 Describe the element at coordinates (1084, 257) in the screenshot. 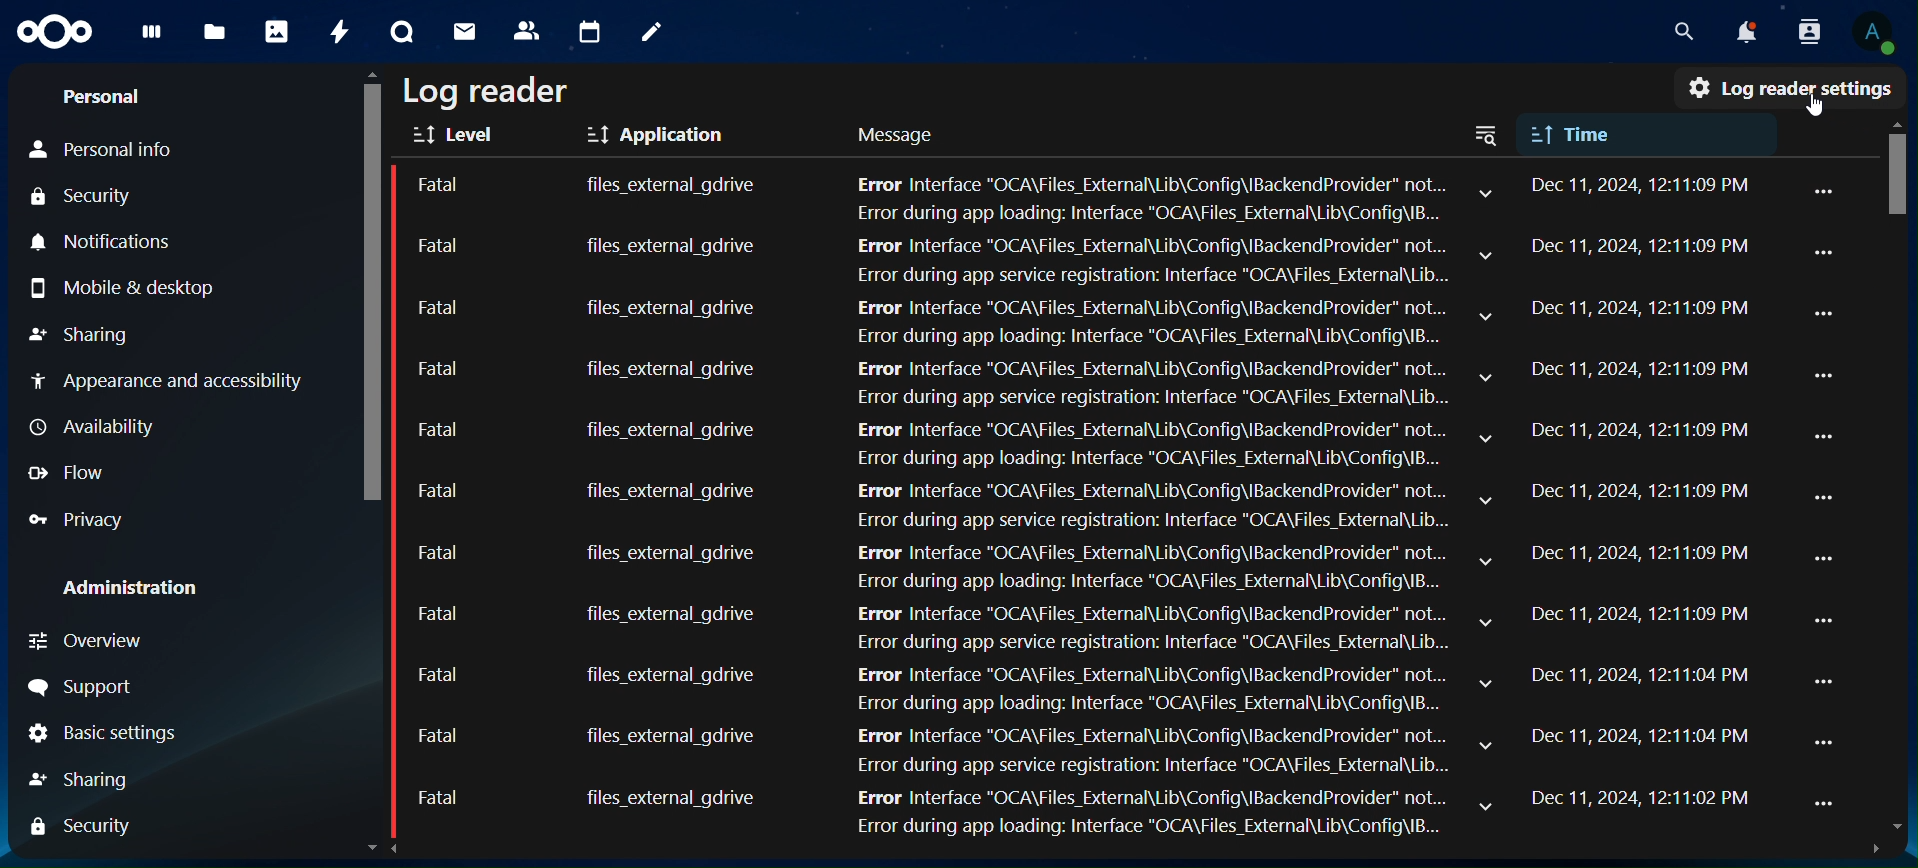

I see `information about log level, application, it's message and time details` at that location.